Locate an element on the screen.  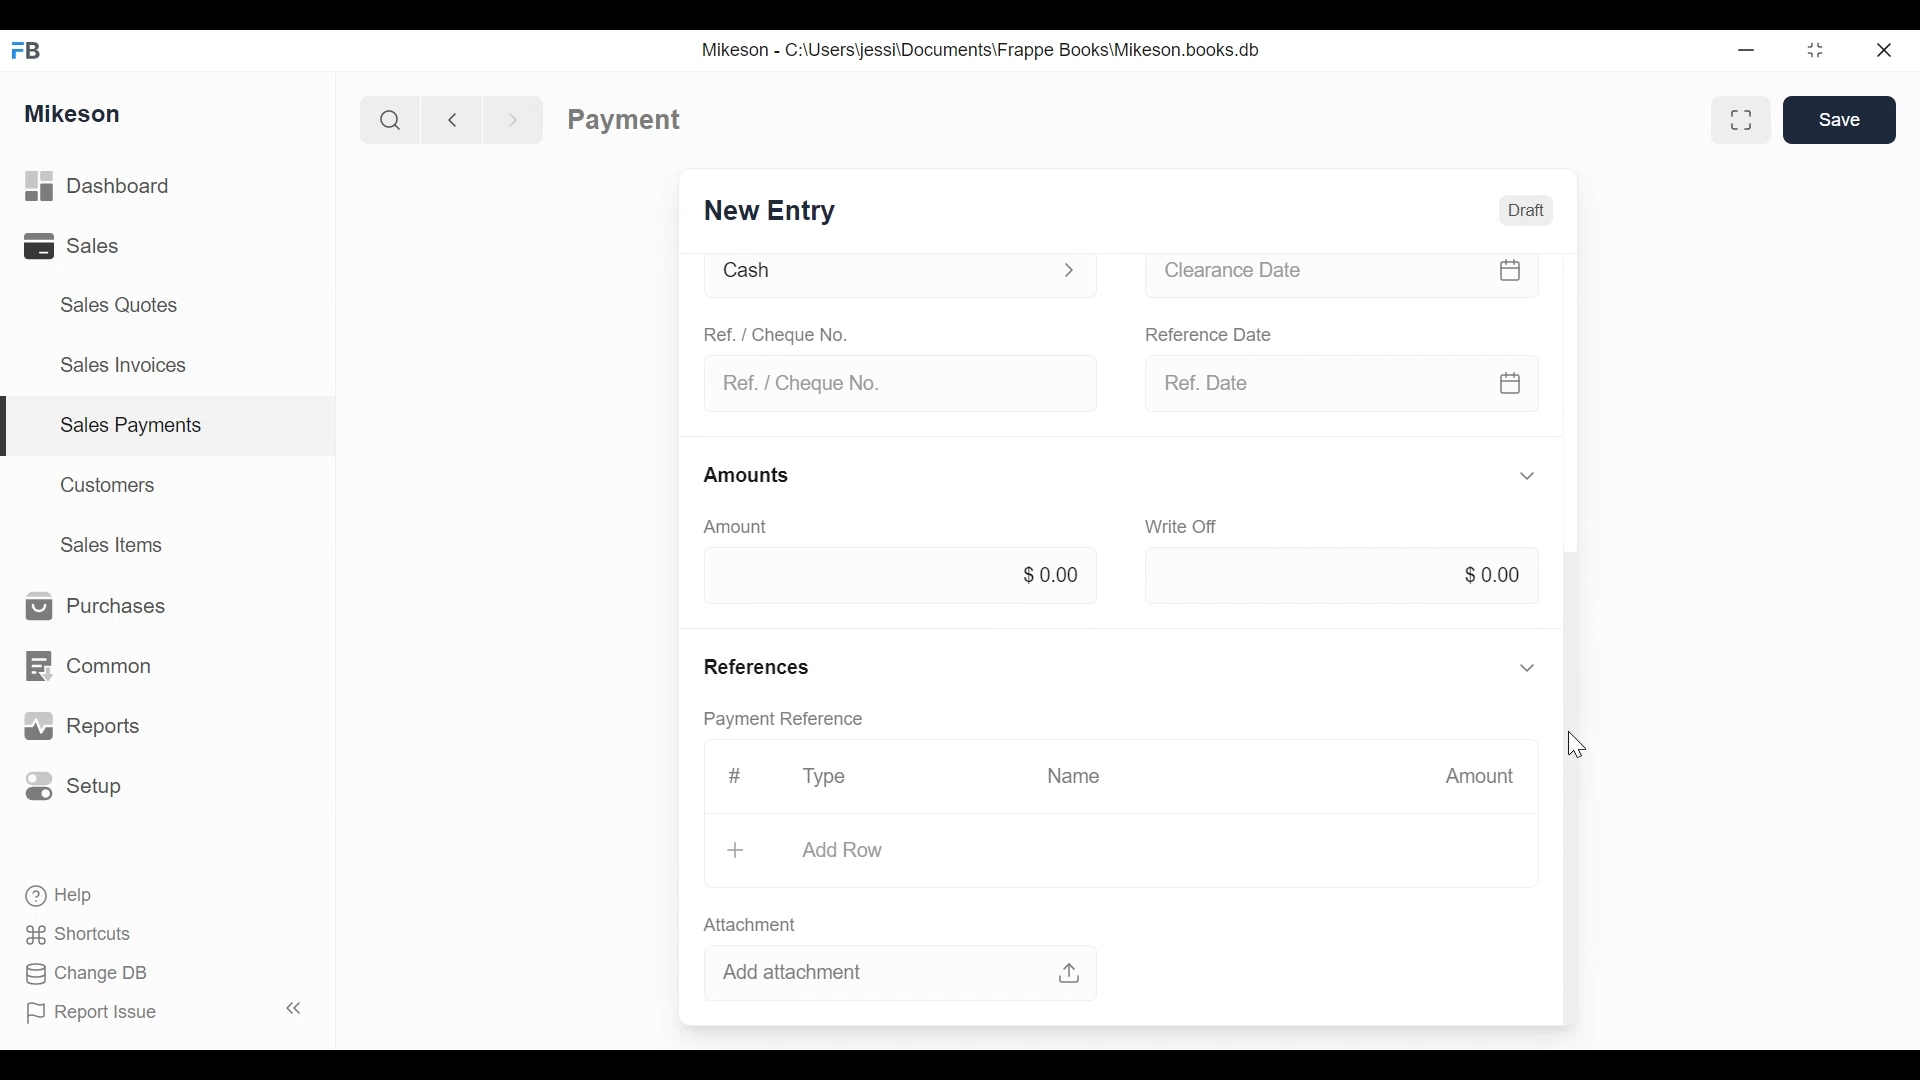
Help is located at coordinates (74, 895).